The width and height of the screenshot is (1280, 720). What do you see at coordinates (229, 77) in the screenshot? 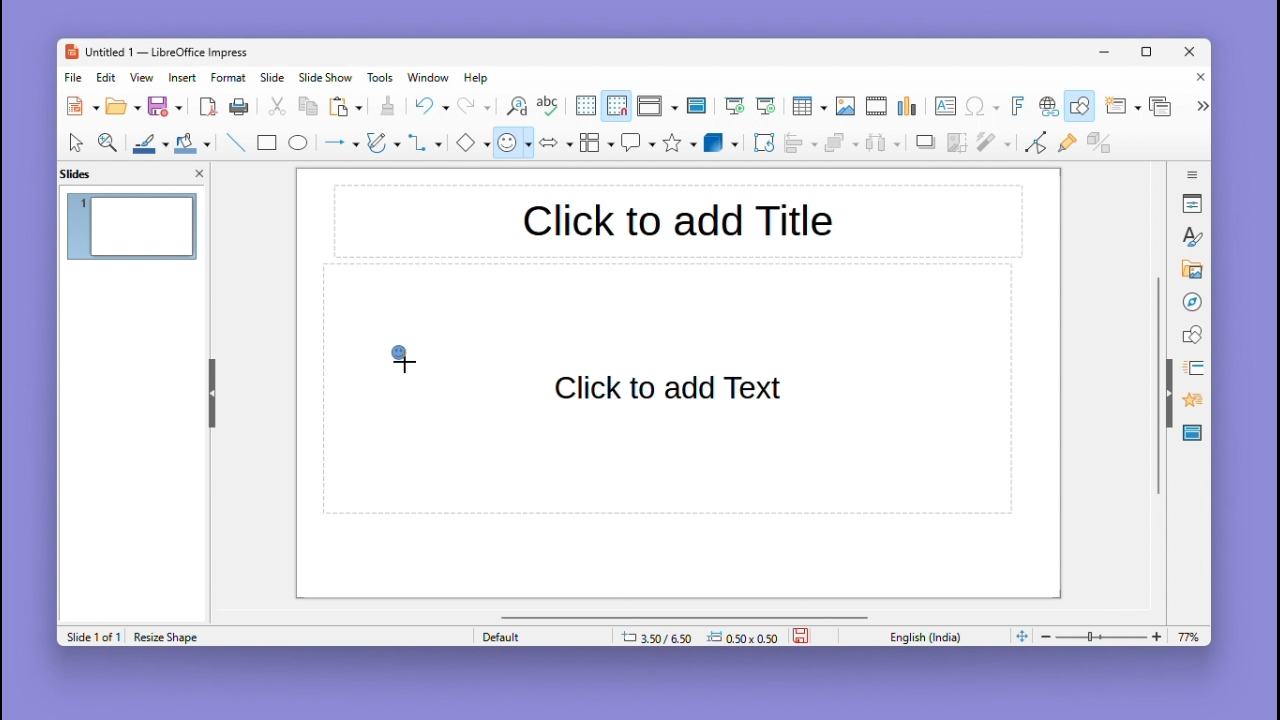
I see `Format` at bounding box center [229, 77].